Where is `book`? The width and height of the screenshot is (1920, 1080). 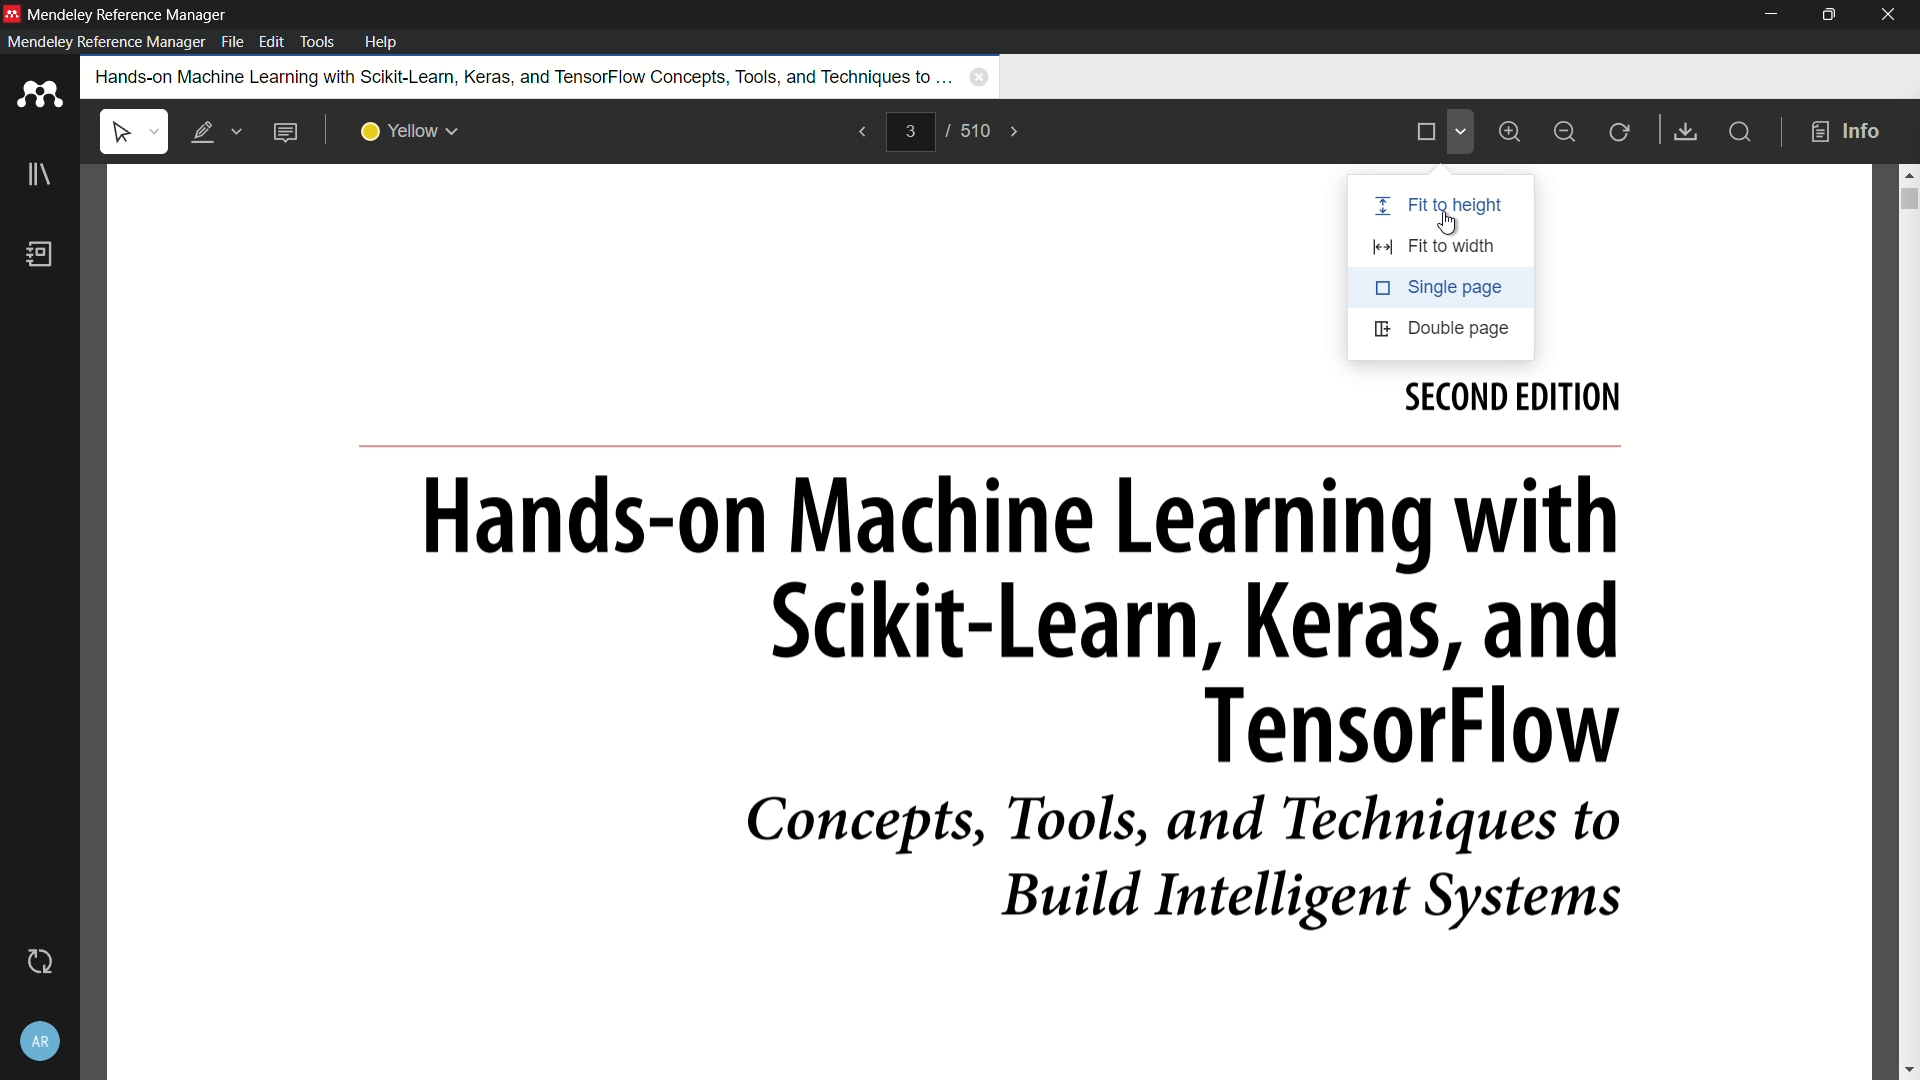
book is located at coordinates (40, 254).